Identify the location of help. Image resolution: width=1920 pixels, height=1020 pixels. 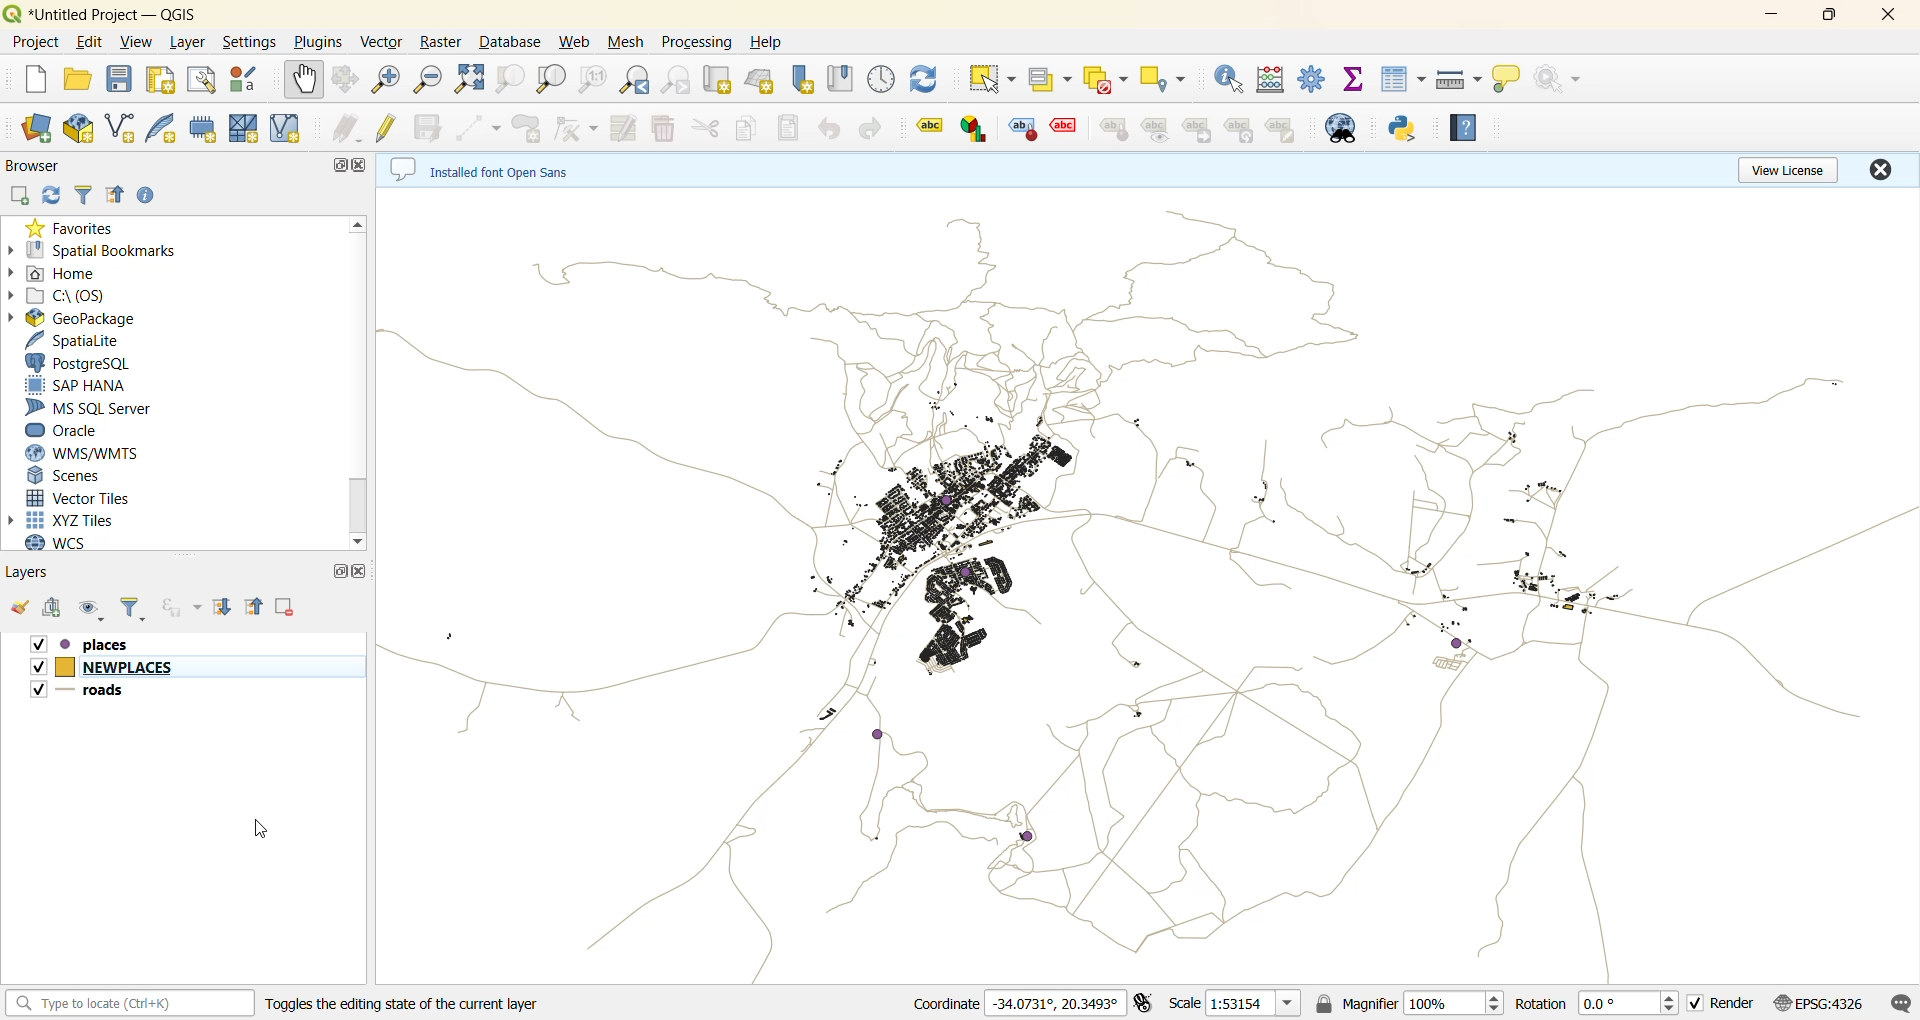
(1465, 128).